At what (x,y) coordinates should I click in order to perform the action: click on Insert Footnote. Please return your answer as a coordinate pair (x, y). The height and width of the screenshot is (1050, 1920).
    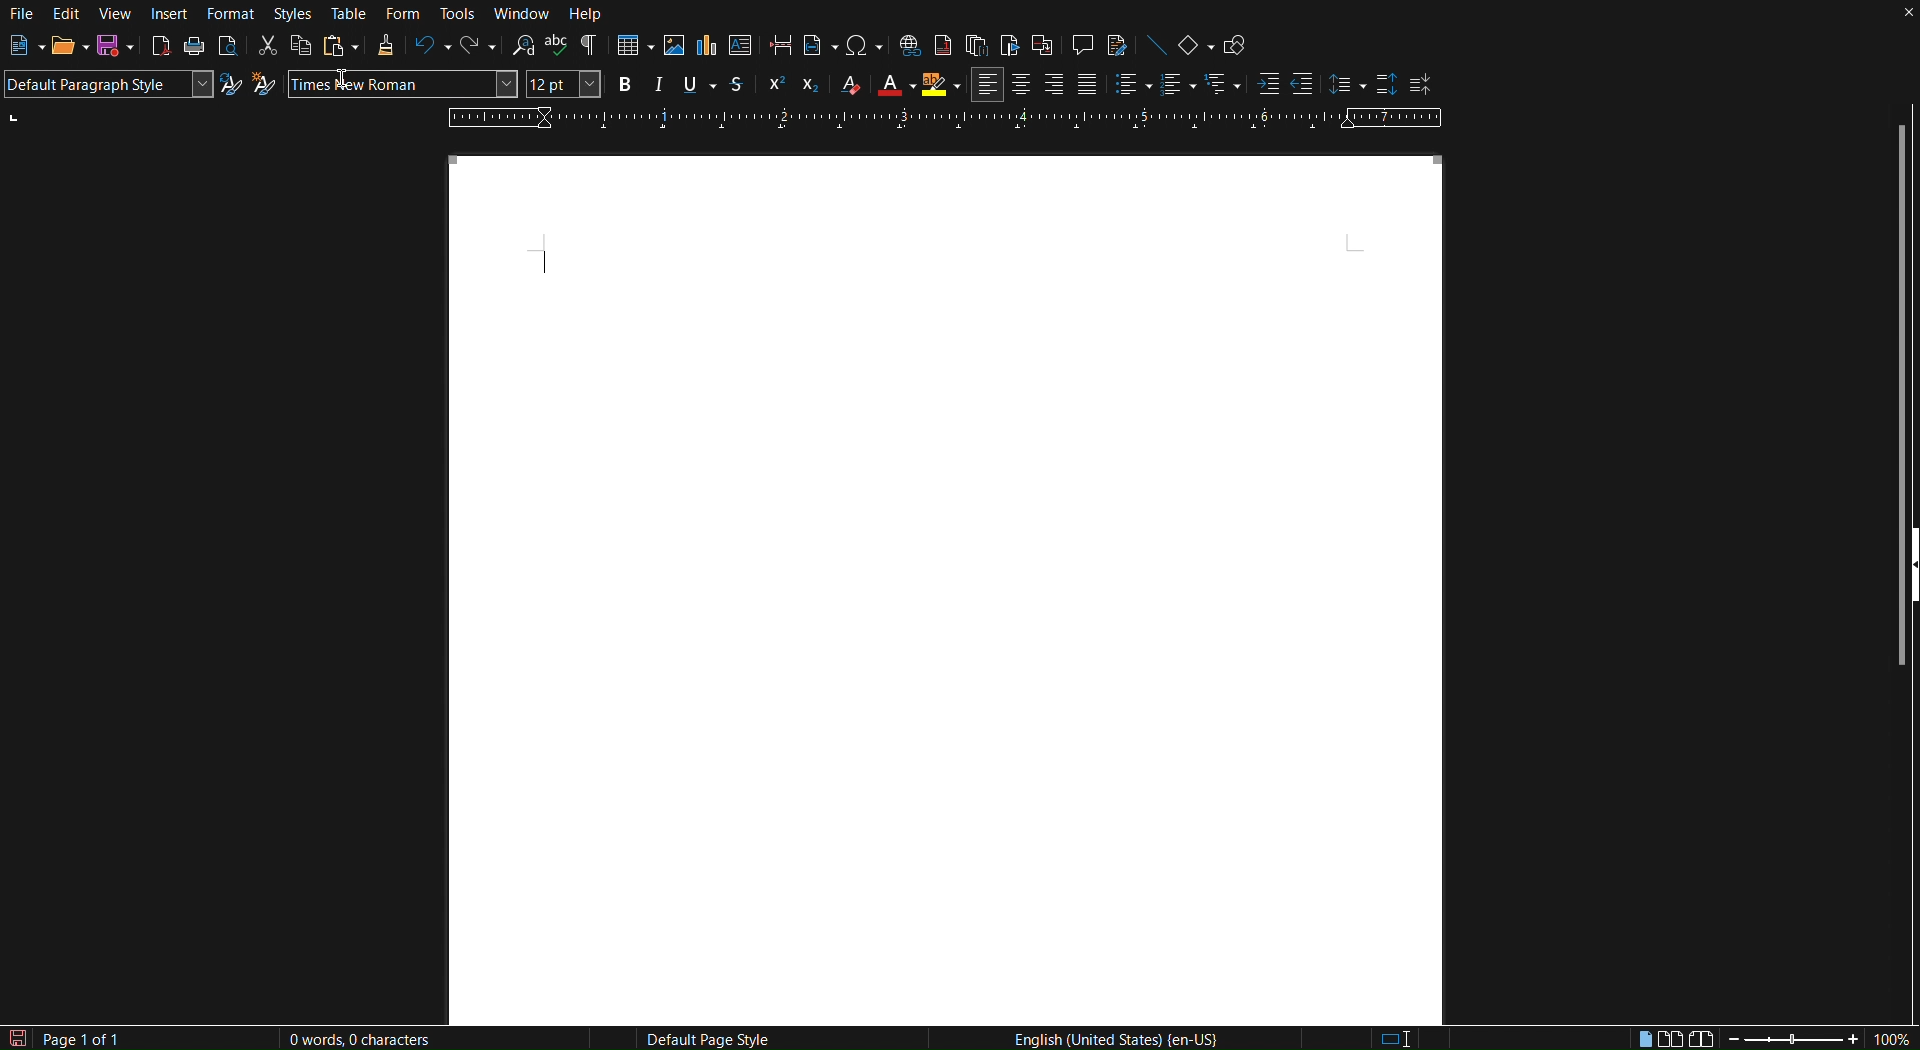
    Looking at the image, I should click on (944, 48).